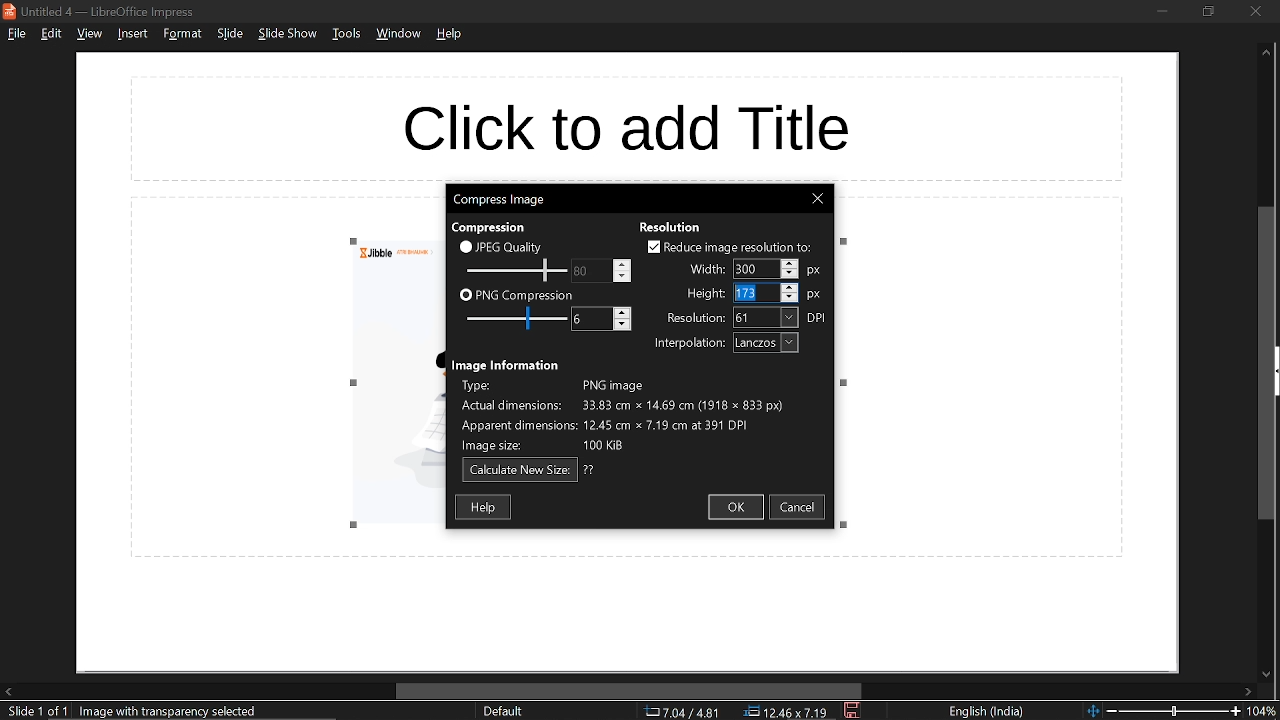 This screenshot has height=720, width=1280. I want to click on save, so click(852, 711).